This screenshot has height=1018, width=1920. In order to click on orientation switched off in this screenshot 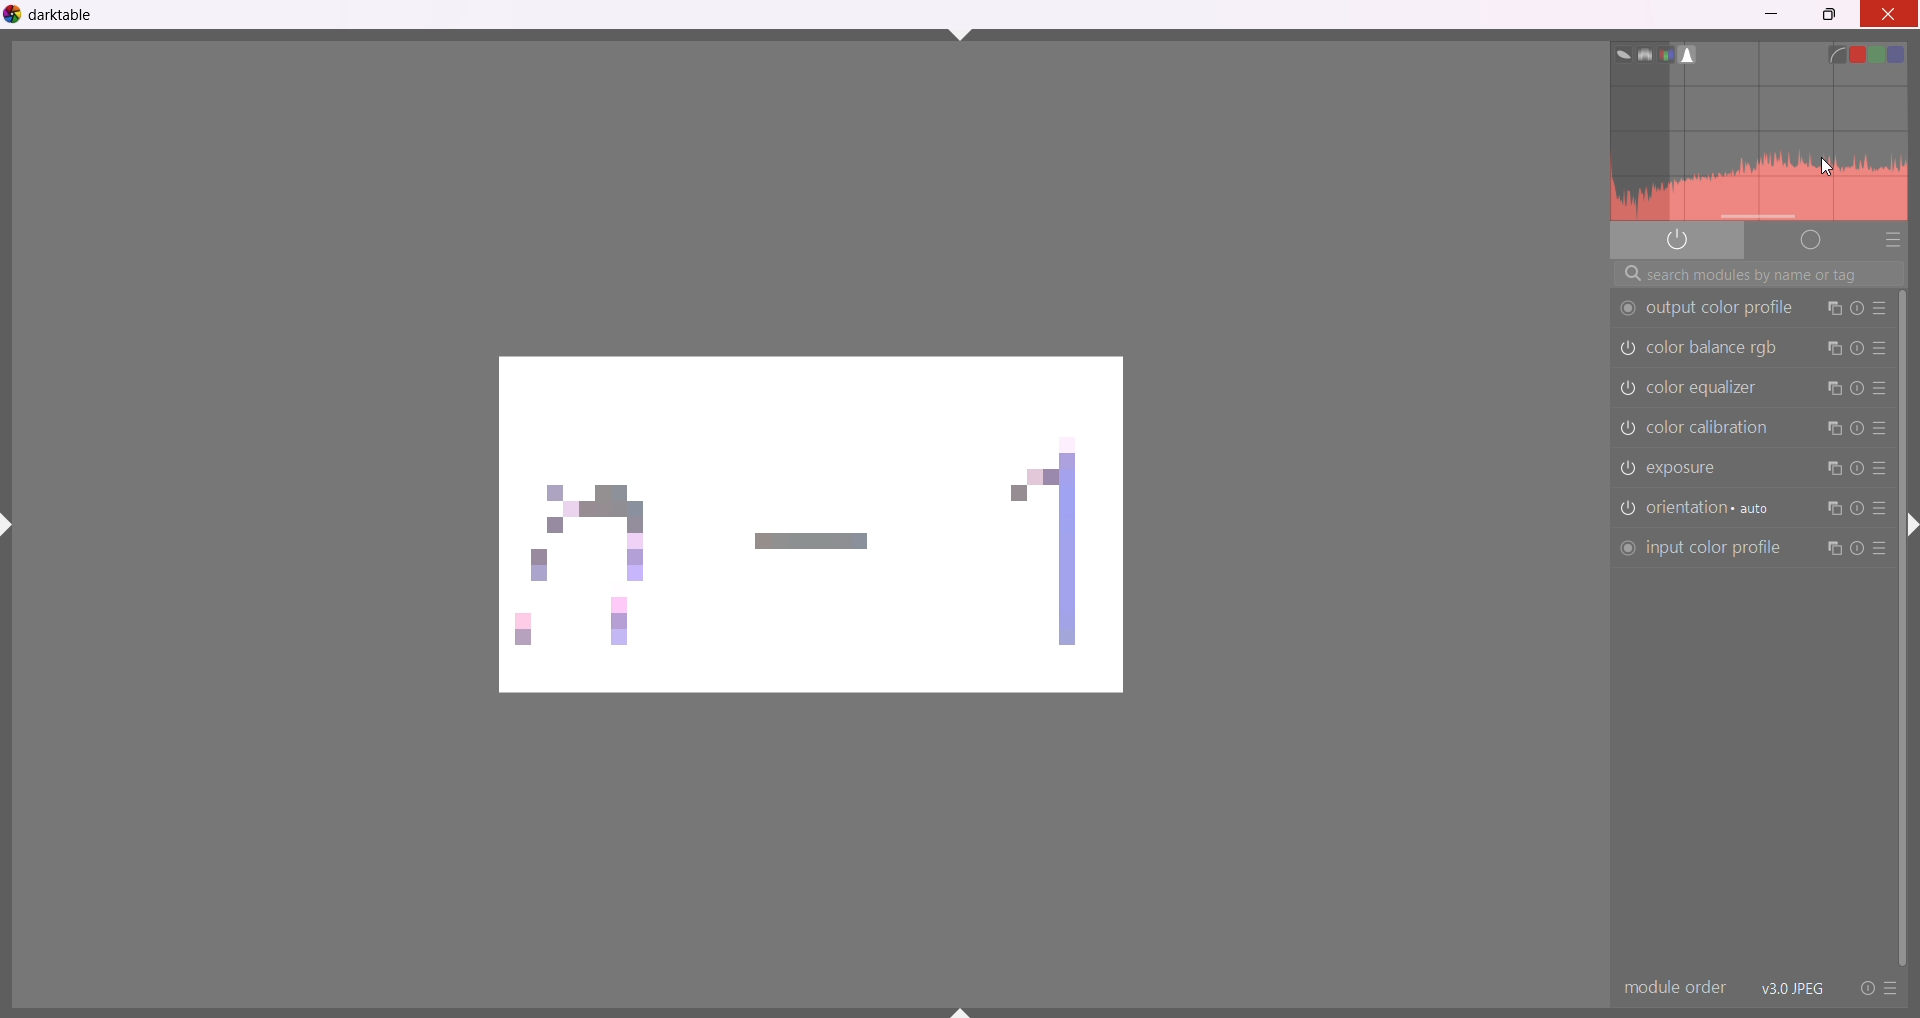, I will do `click(1625, 509)`.